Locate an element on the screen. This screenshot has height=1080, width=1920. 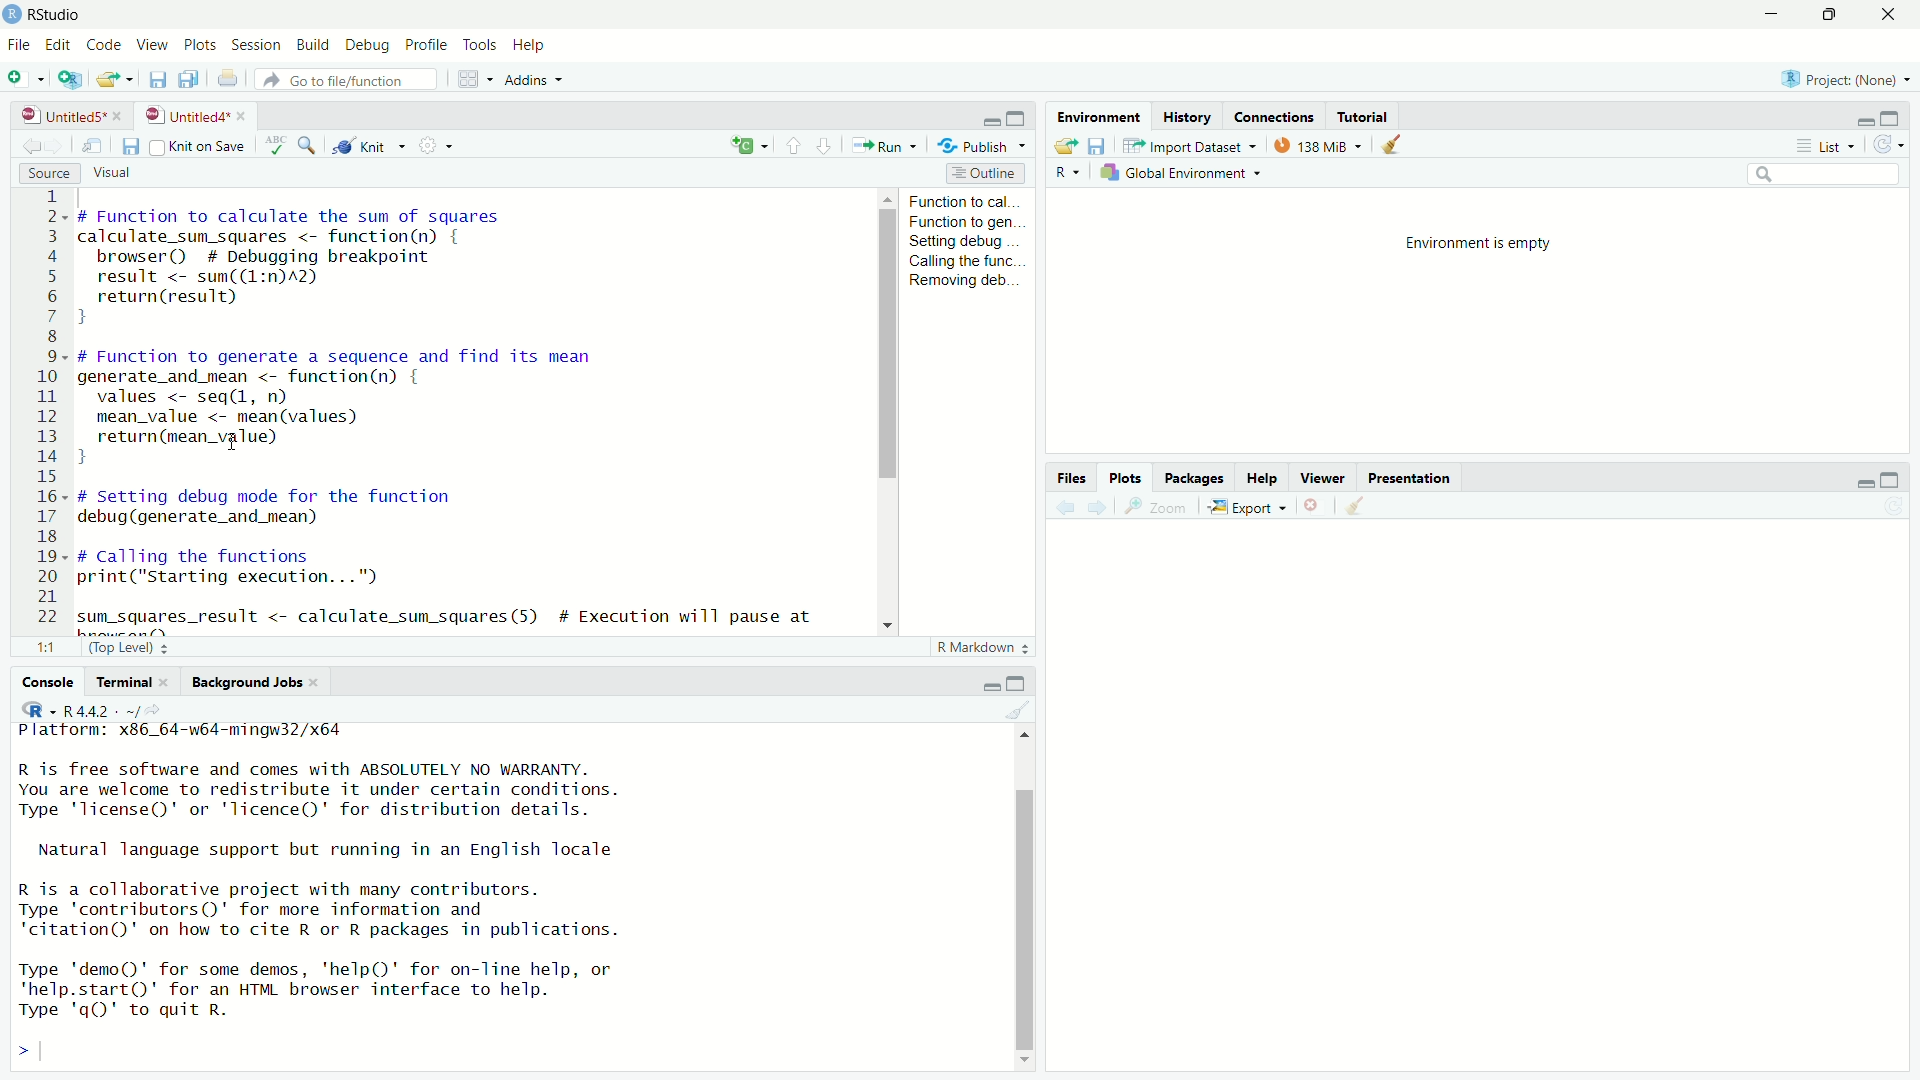
close is located at coordinates (167, 680).